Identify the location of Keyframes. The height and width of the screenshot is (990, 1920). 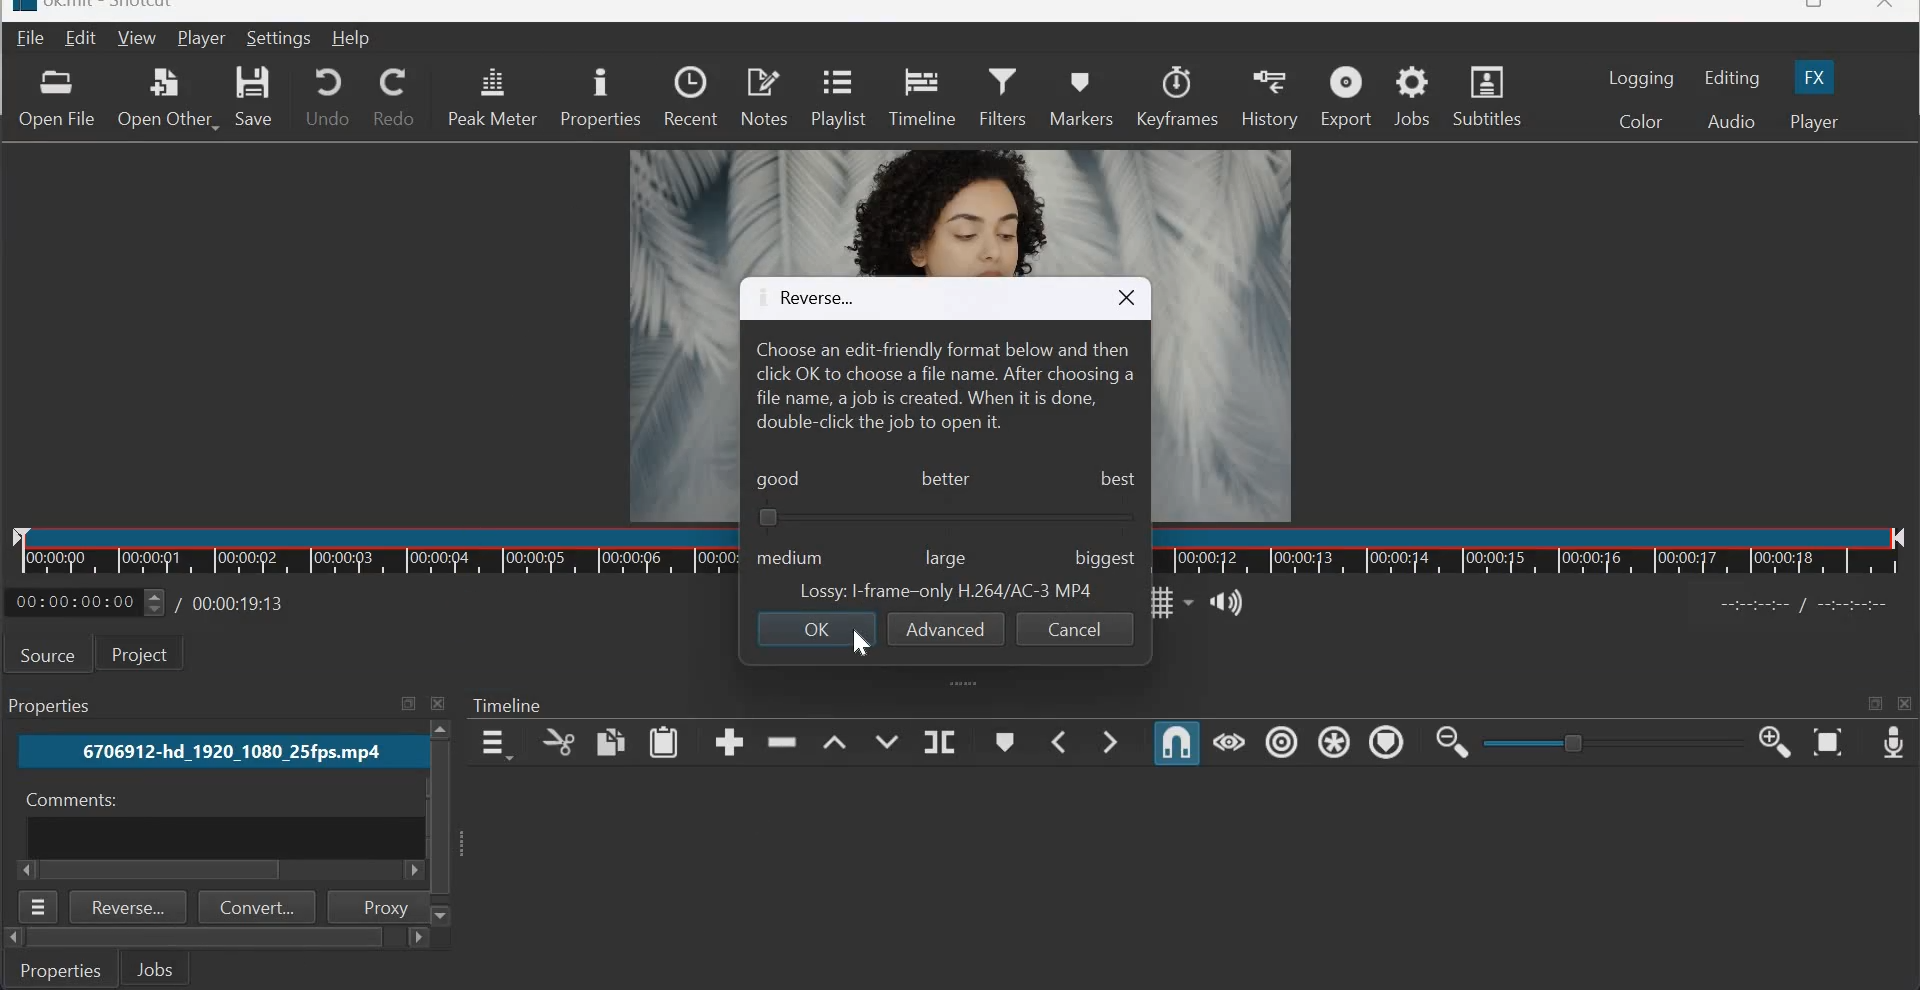
(1178, 95).